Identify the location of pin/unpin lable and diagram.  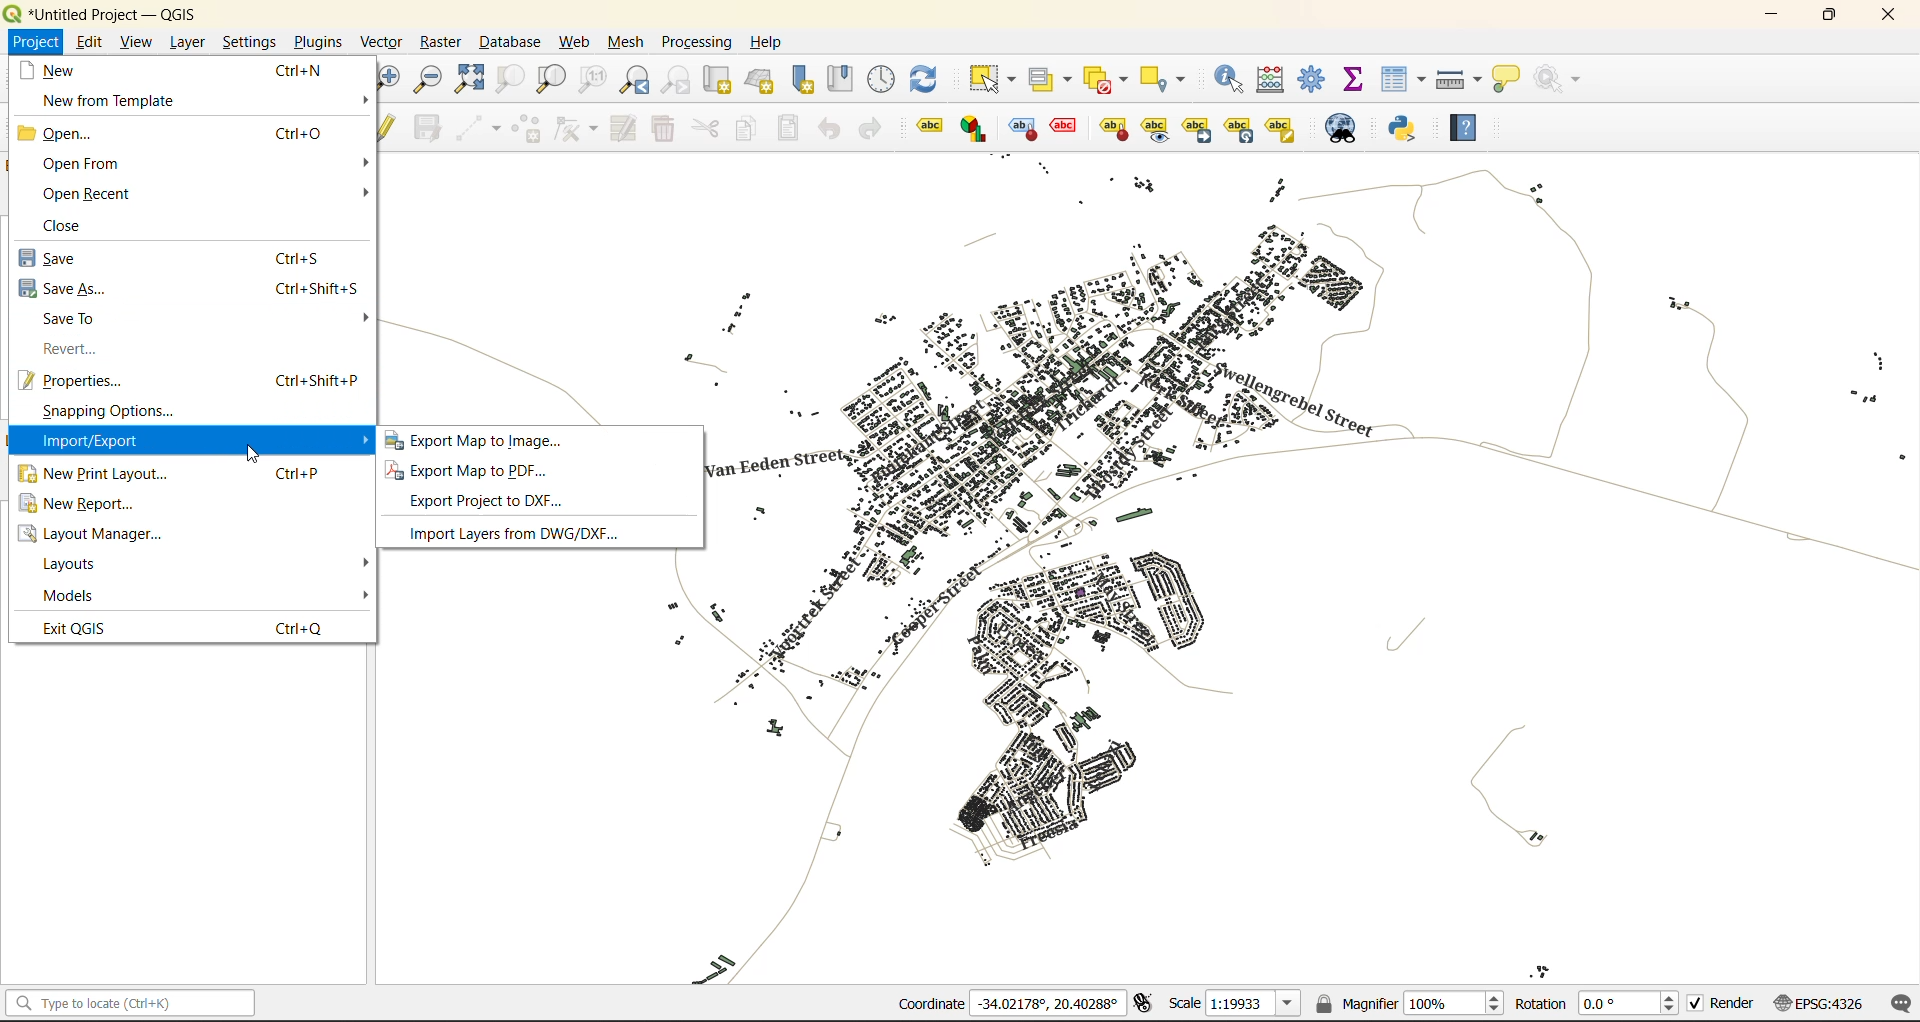
(1067, 128).